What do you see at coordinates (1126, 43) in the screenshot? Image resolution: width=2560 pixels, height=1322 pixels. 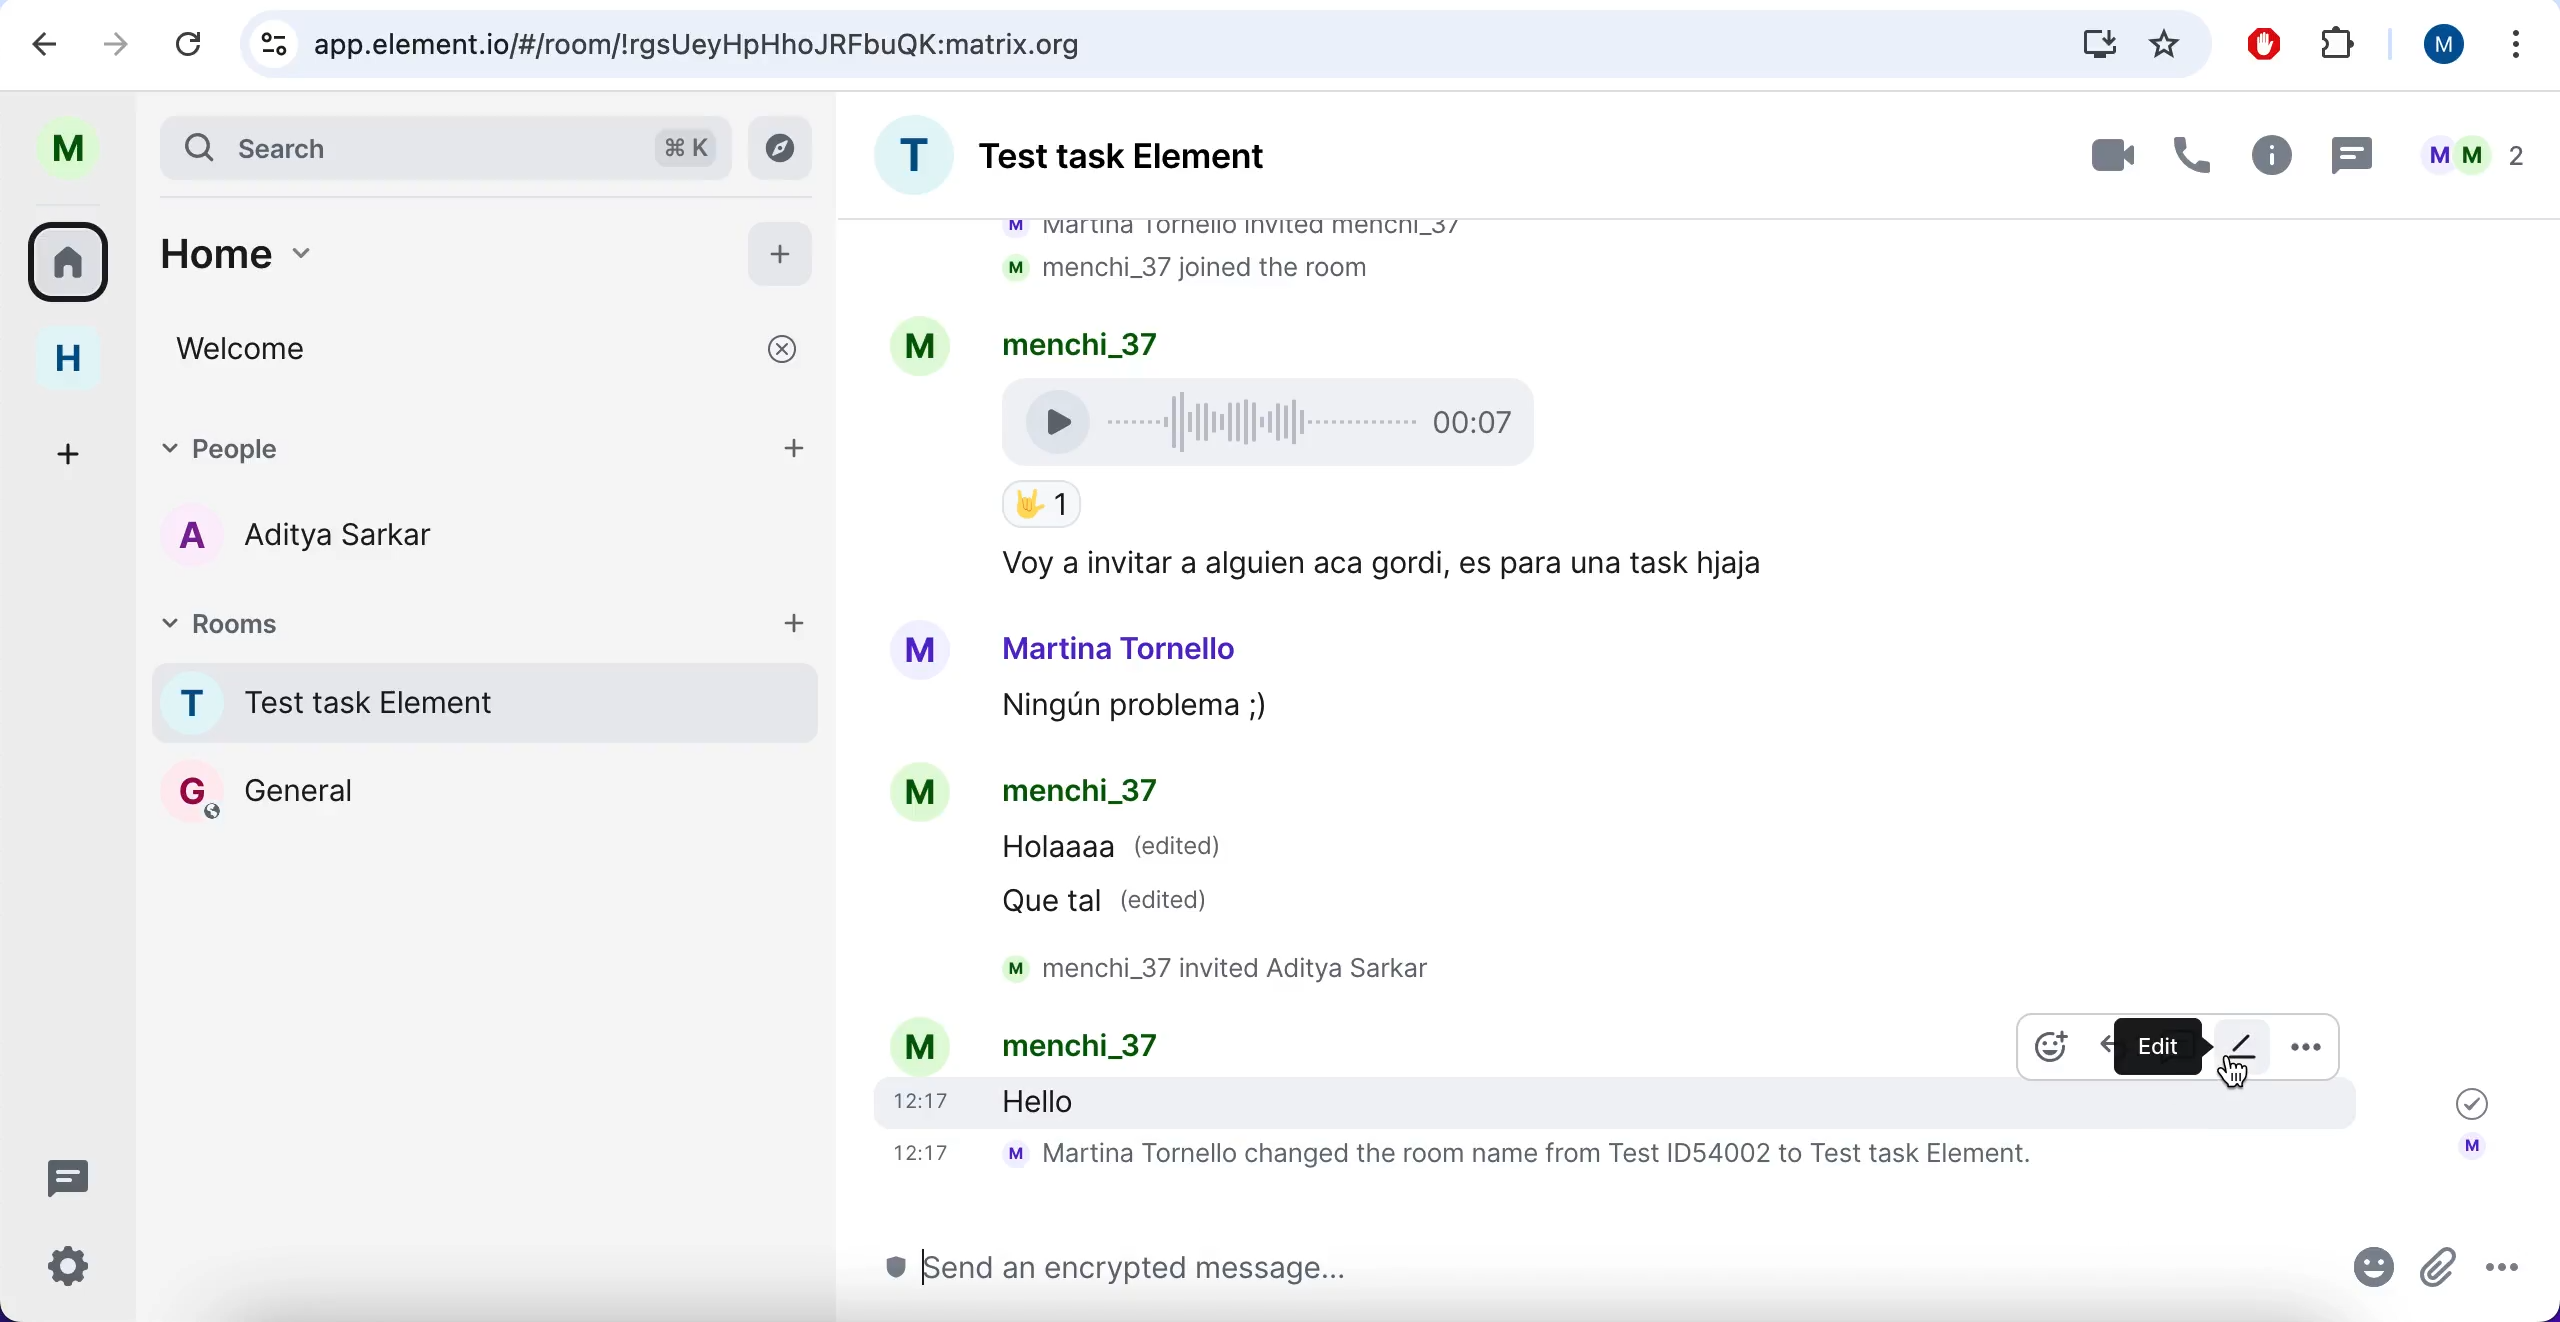 I see `search bar` at bounding box center [1126, 43].